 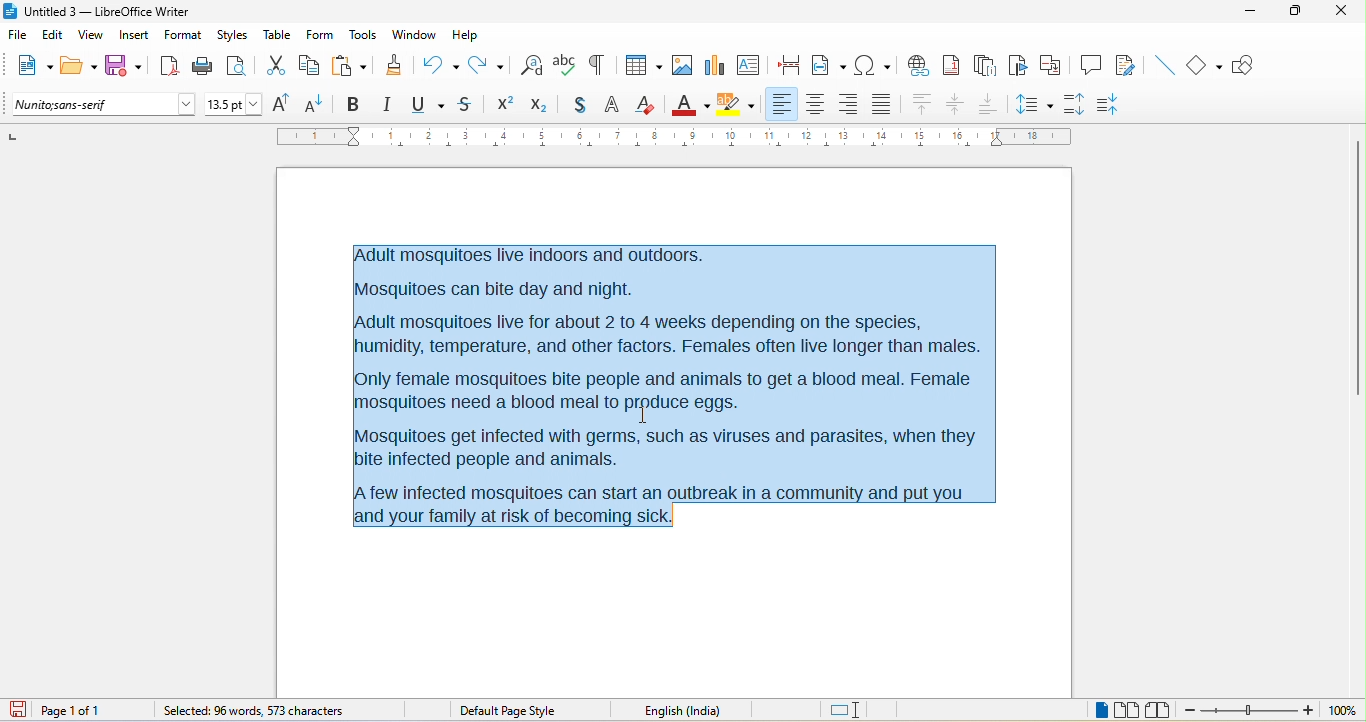 I want to click on print, so click(x=202, y=69).